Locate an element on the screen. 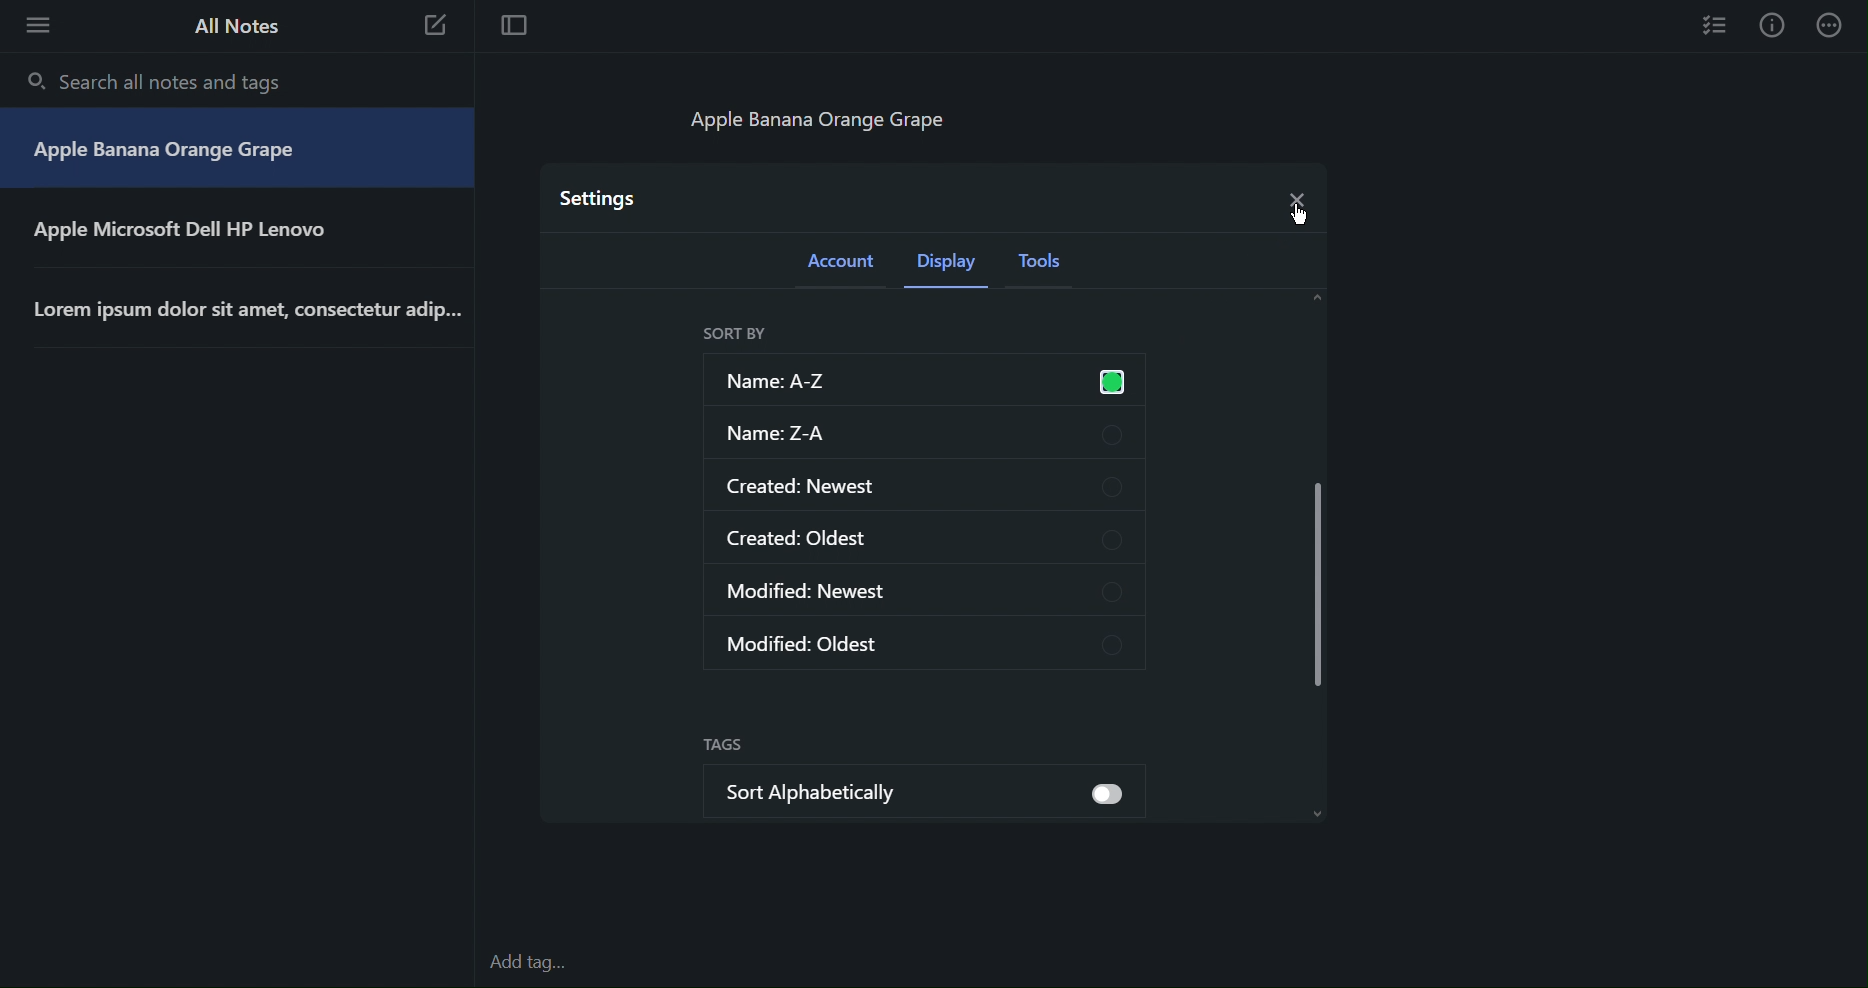  New Note is located at coordinates (436, 29).